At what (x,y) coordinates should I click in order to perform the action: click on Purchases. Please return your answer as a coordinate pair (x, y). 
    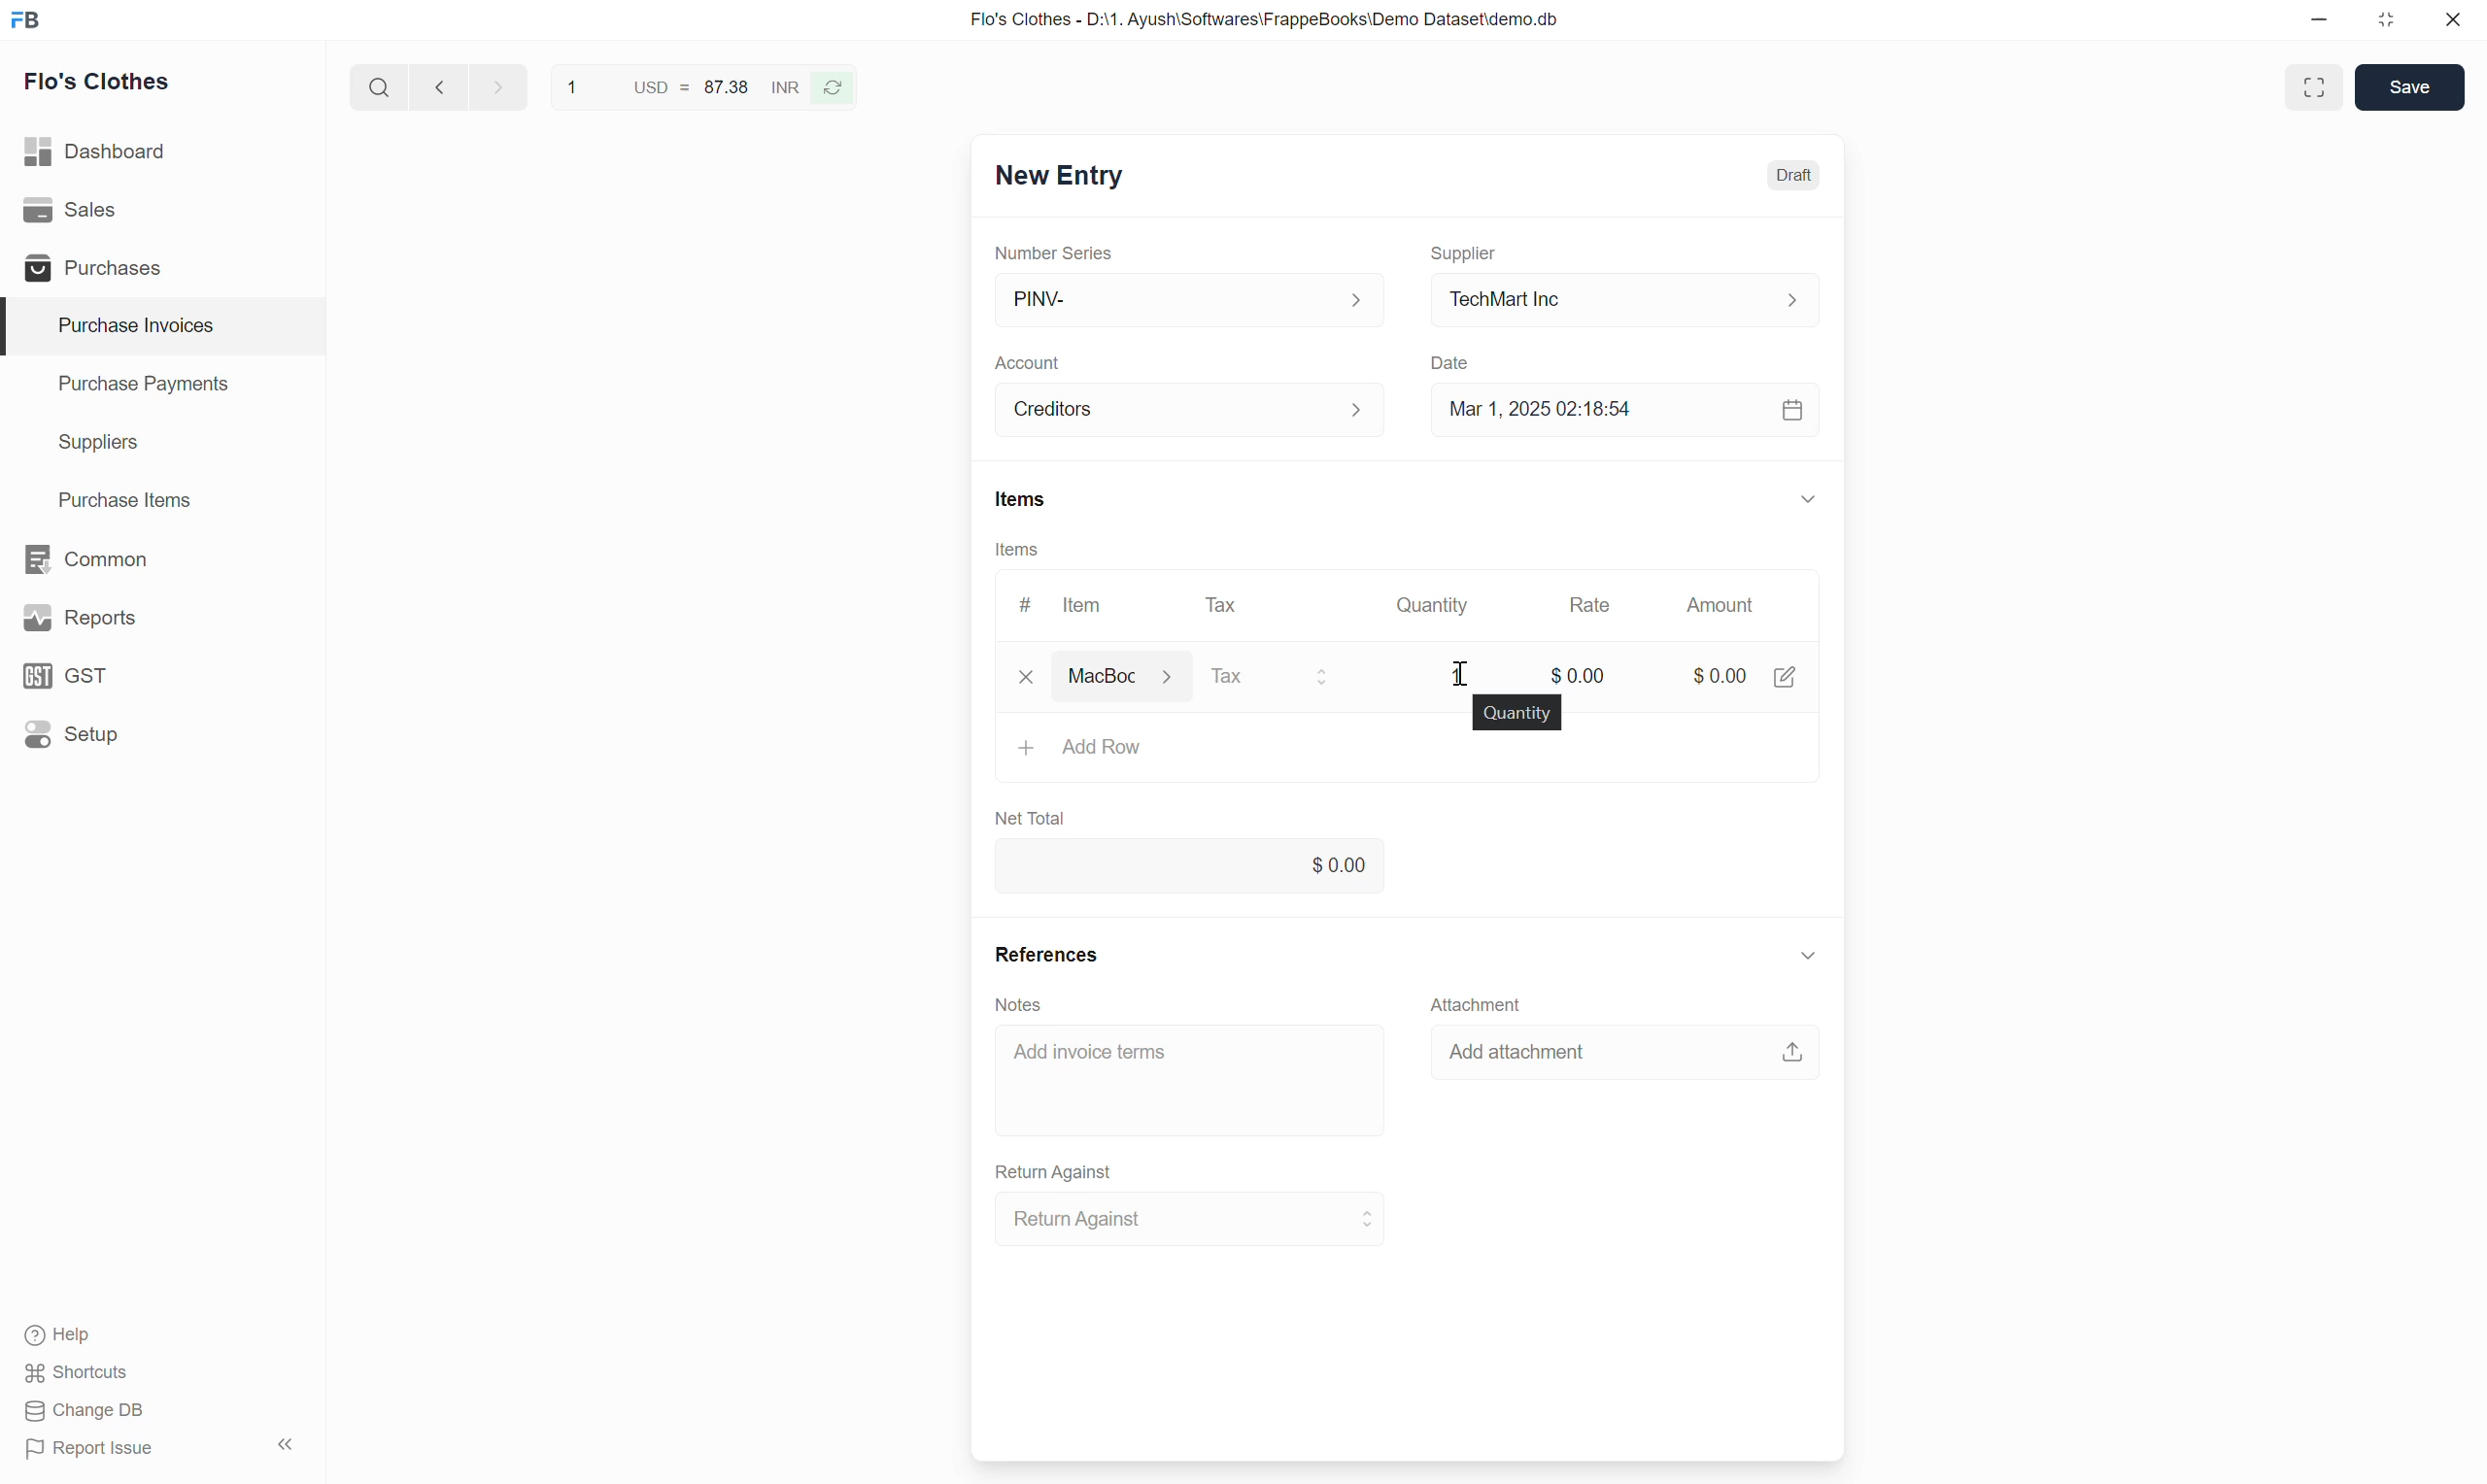
    Looking at the image, I should click on (161, 267).